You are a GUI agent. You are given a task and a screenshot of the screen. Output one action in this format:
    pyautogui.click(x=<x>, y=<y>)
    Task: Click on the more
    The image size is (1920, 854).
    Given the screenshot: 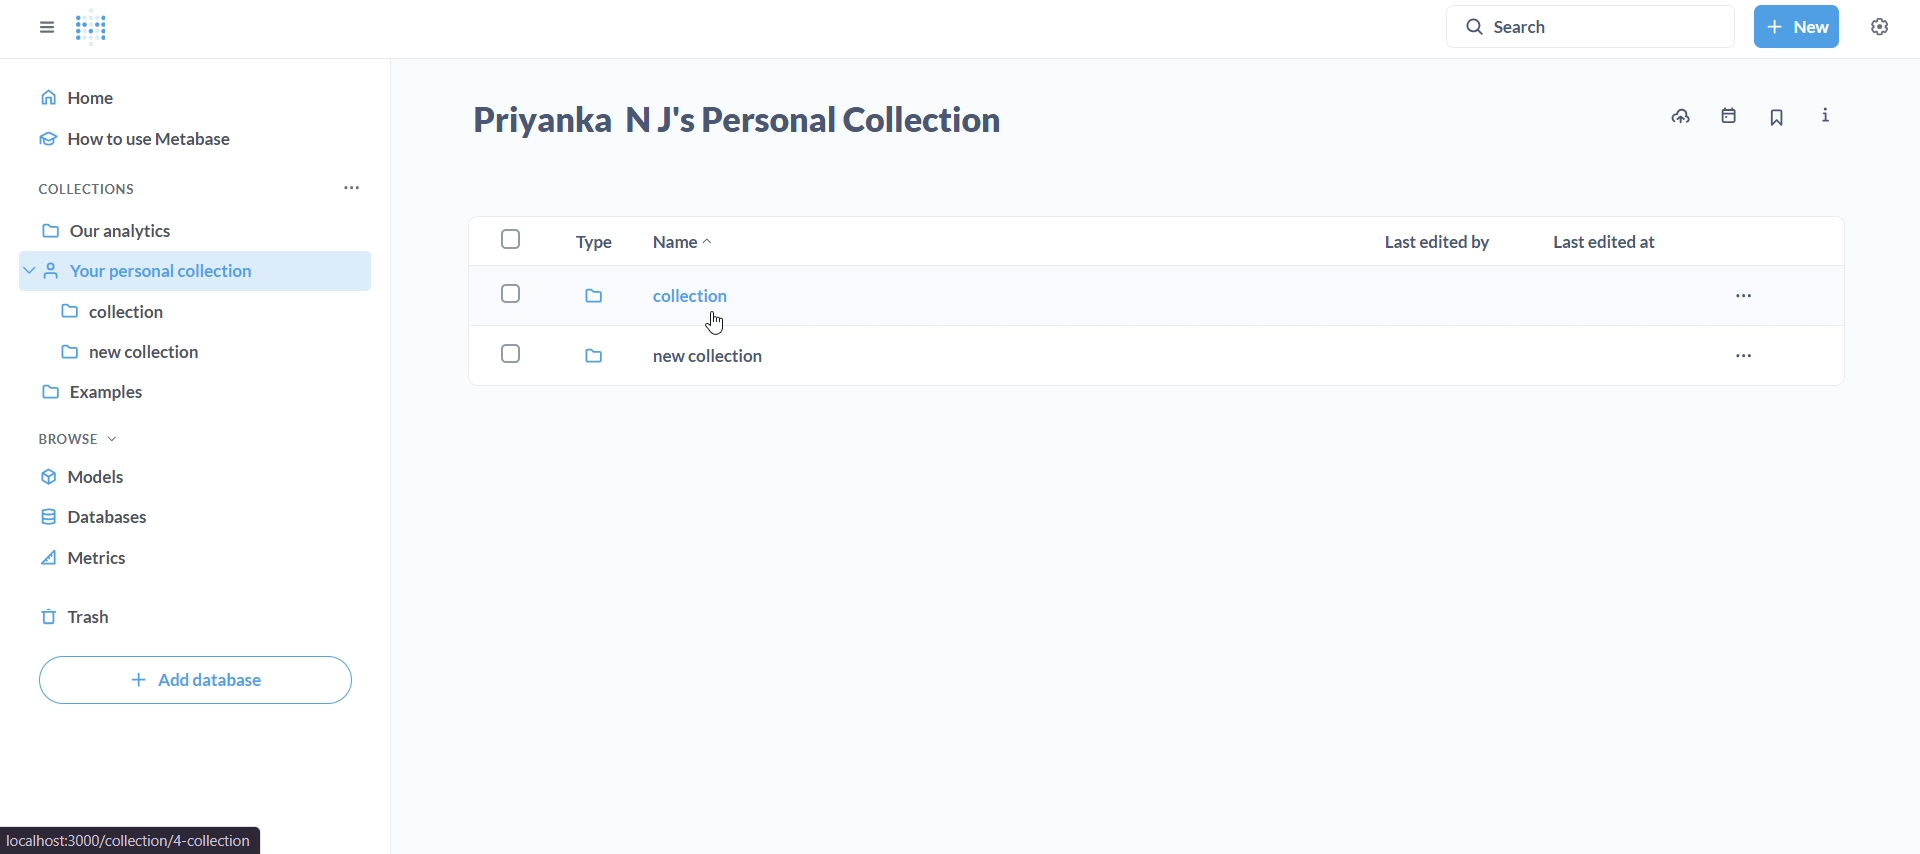 What is the action you would take?
    pyautogui.click(x=1743, y=296)
    